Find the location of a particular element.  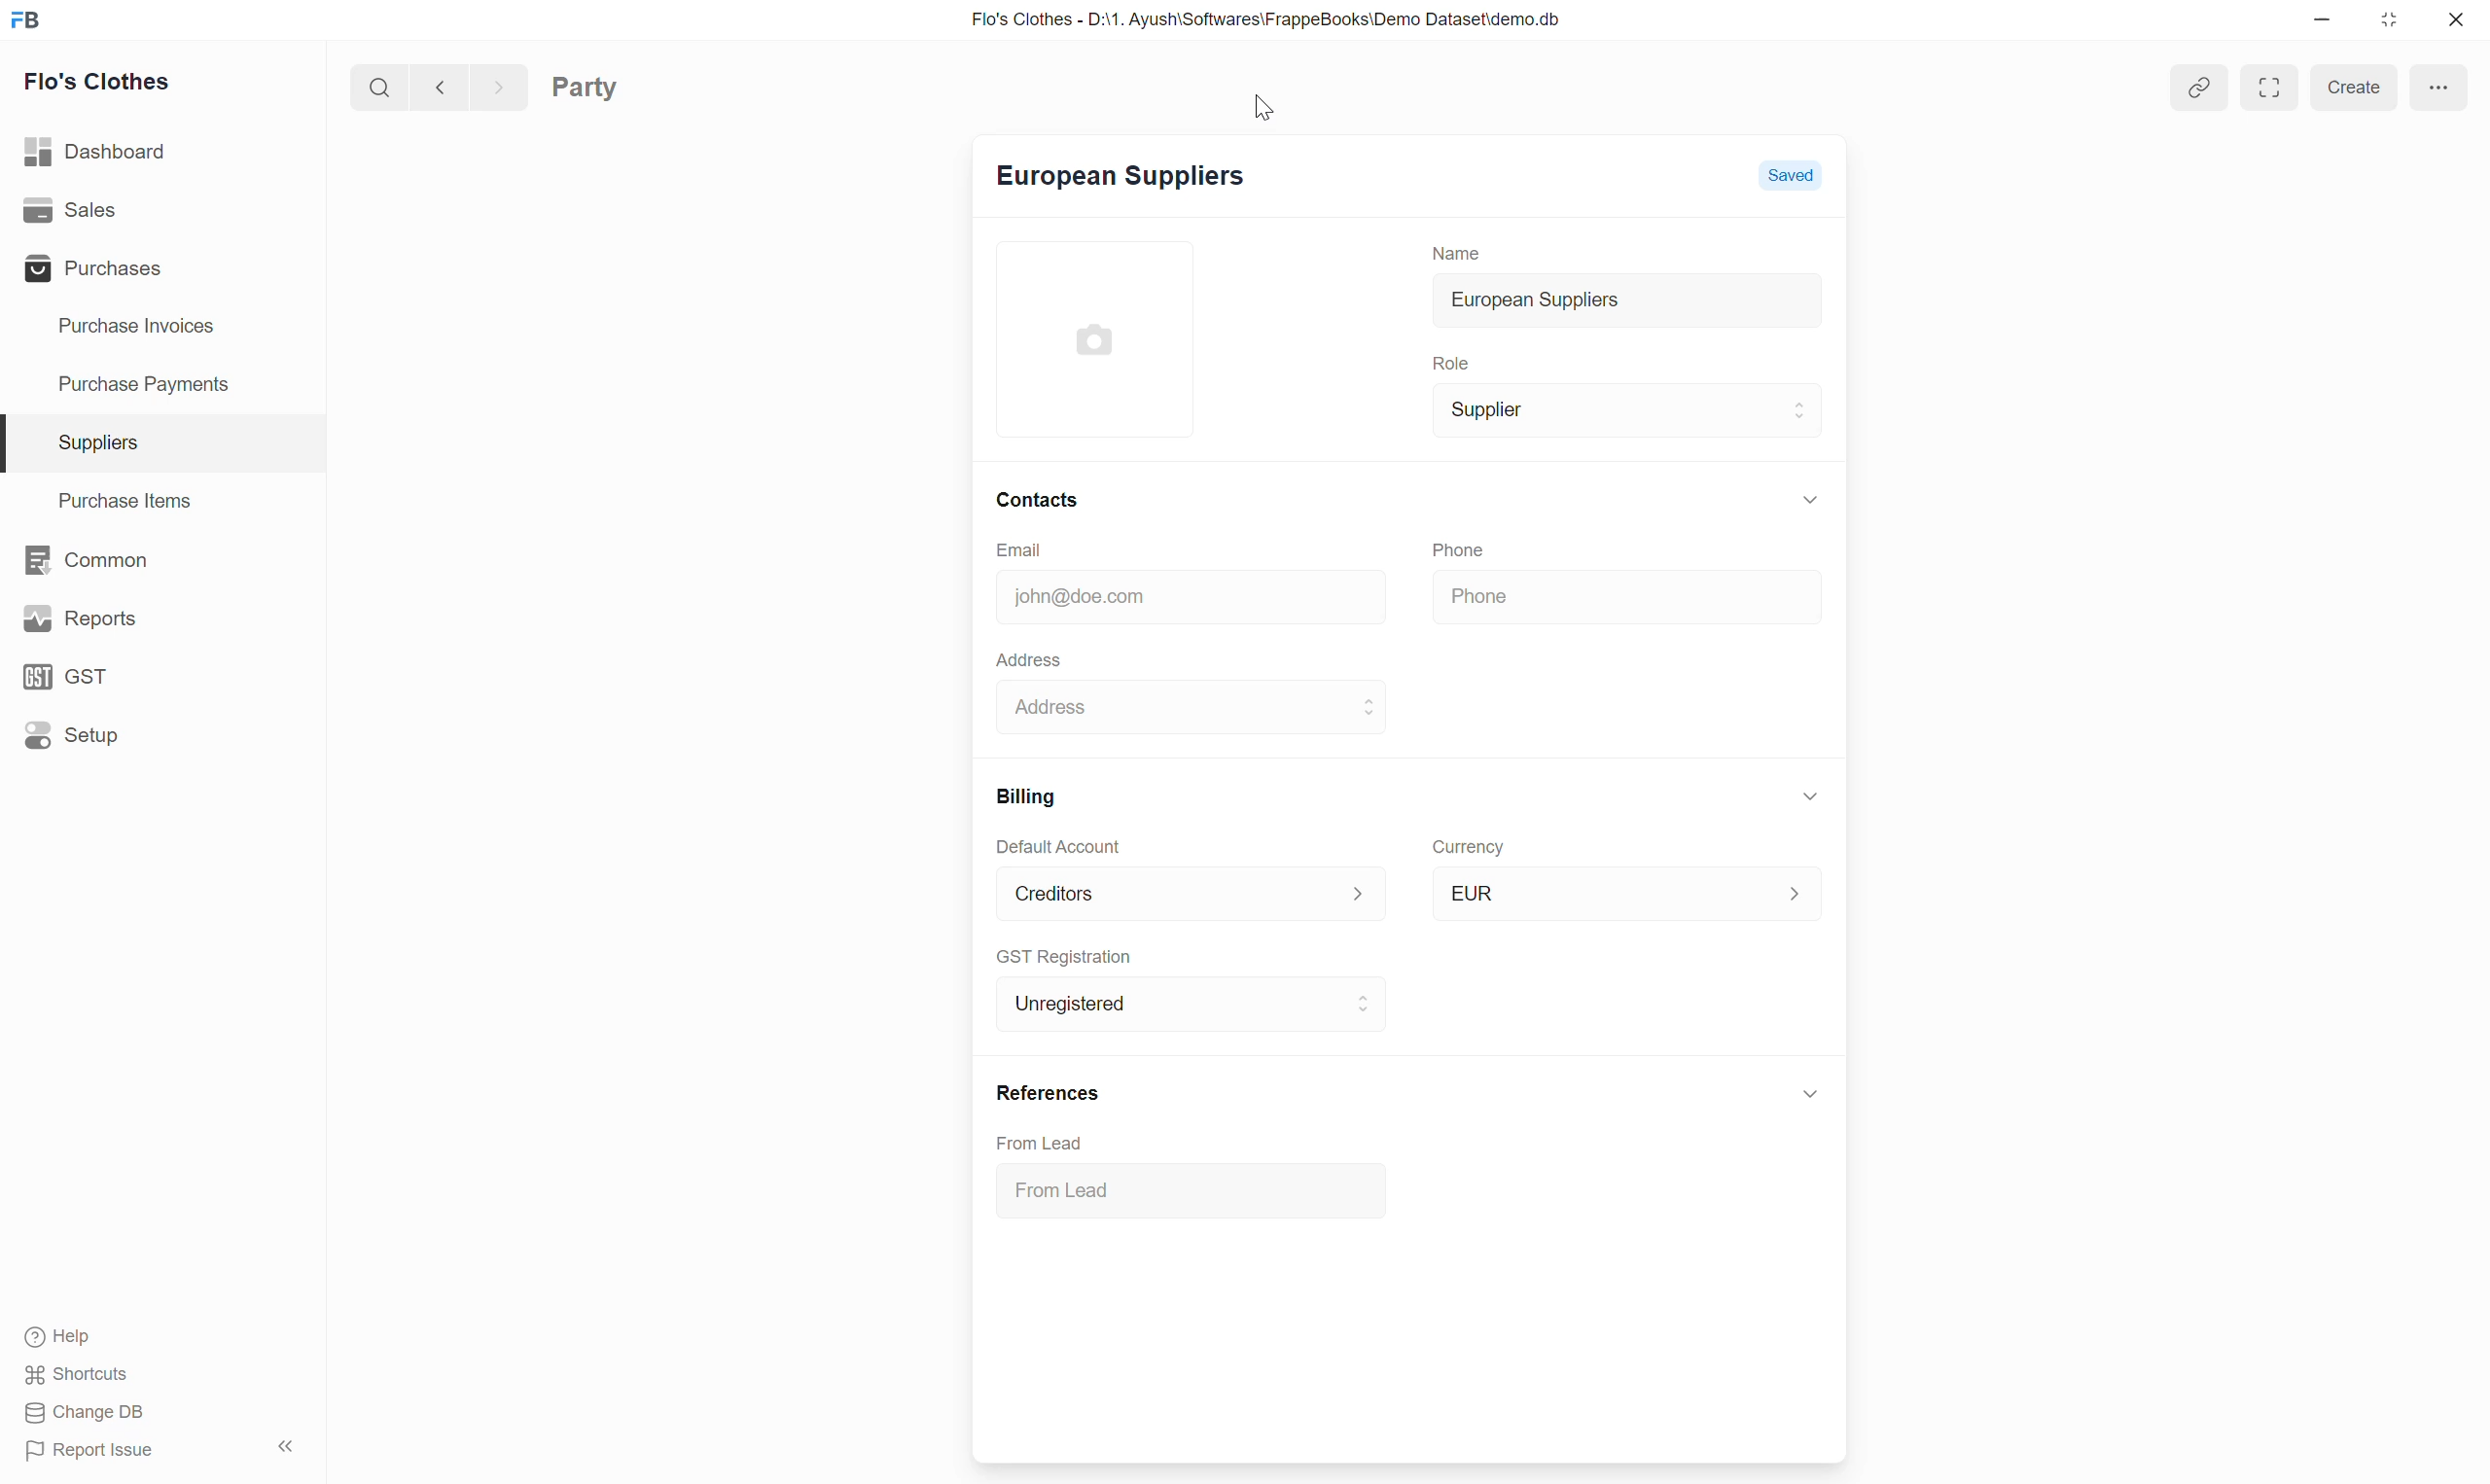

contacts is located at coordinates (1037, 497).